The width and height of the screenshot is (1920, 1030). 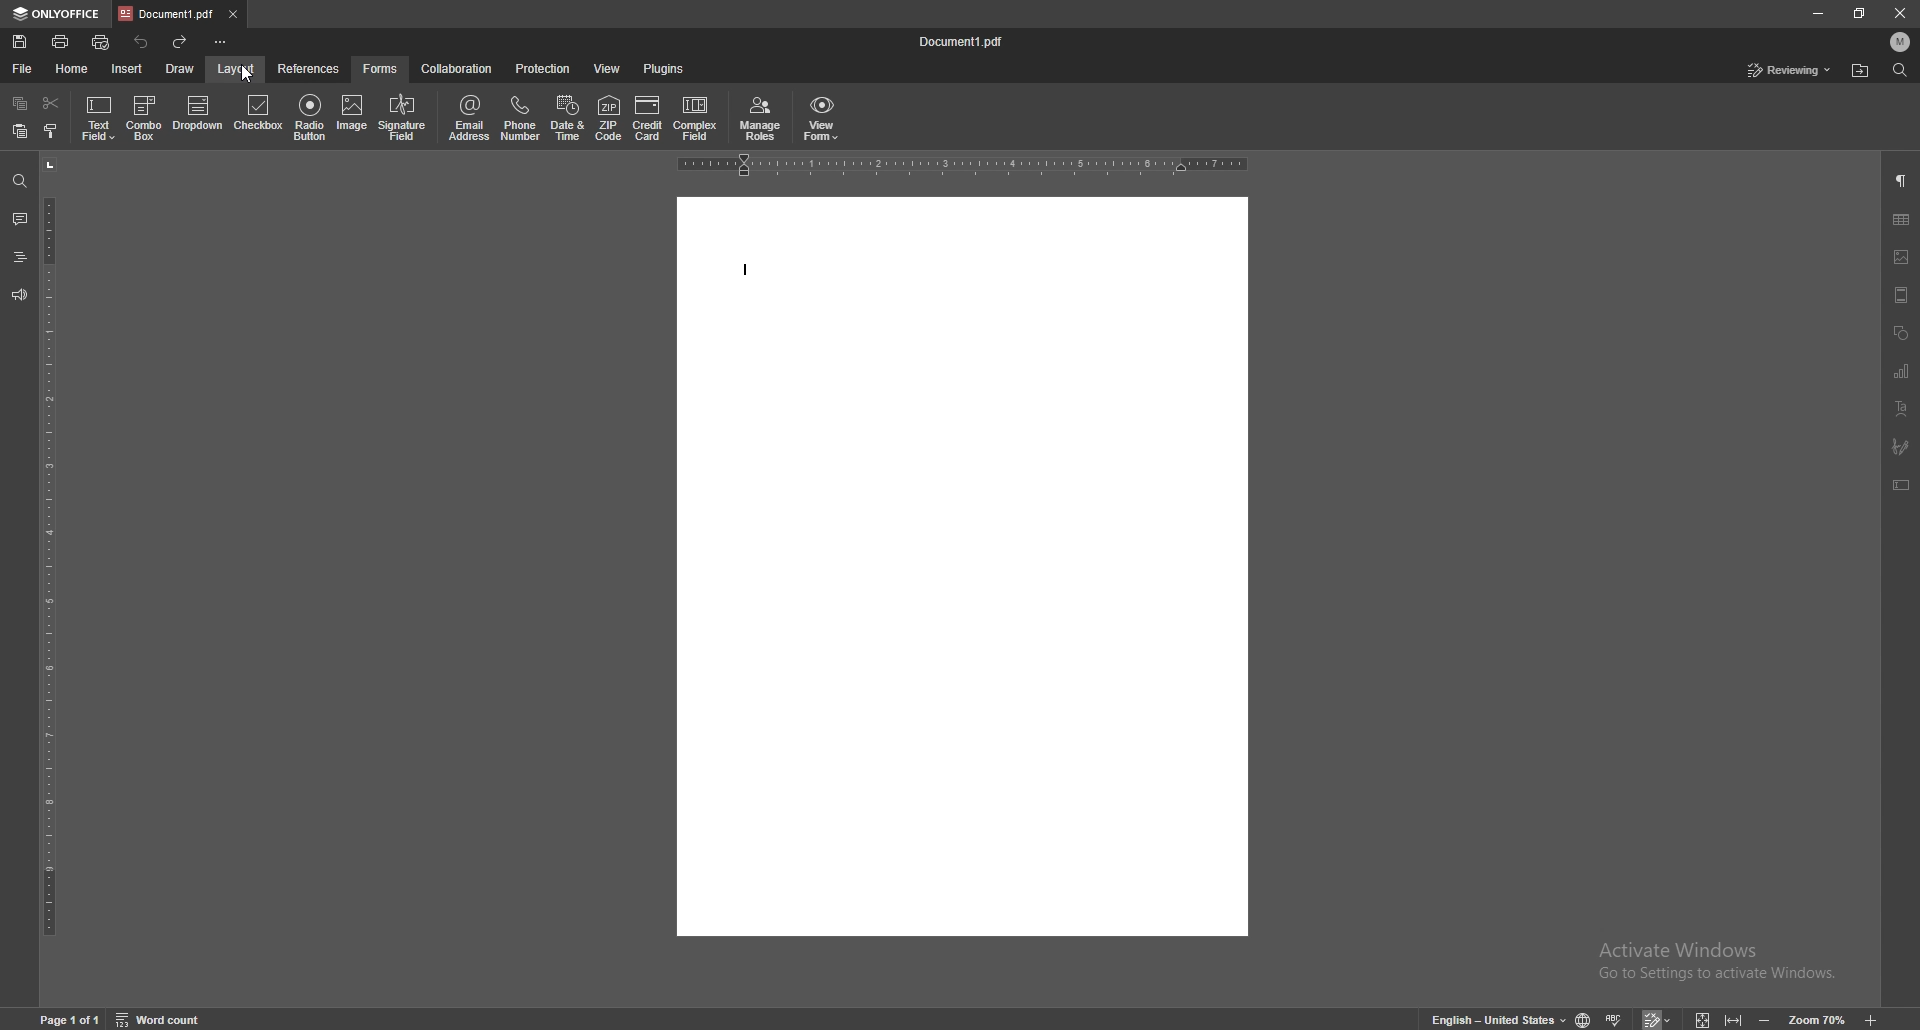 I want to click on resize, so click(x=1860, y=13).